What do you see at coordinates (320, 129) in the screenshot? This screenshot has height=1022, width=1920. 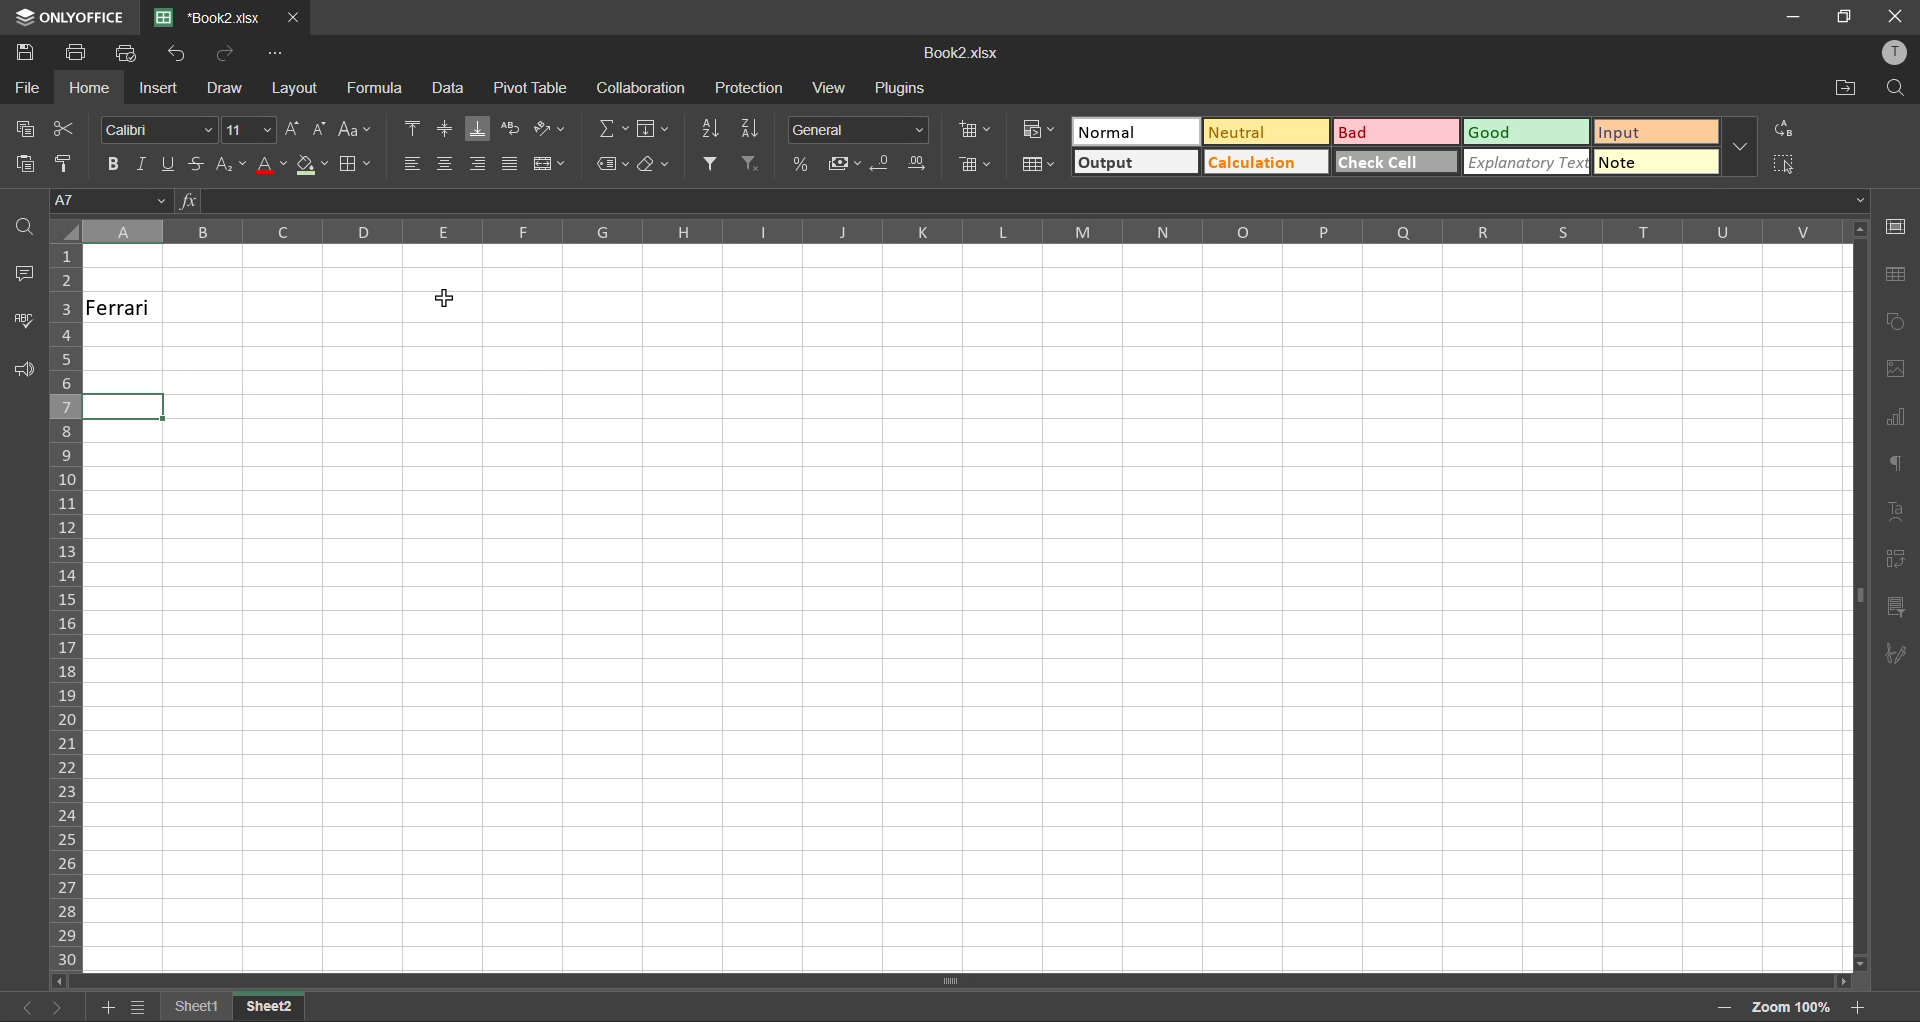 I see `decrement size` at bounding box center [320, 129].